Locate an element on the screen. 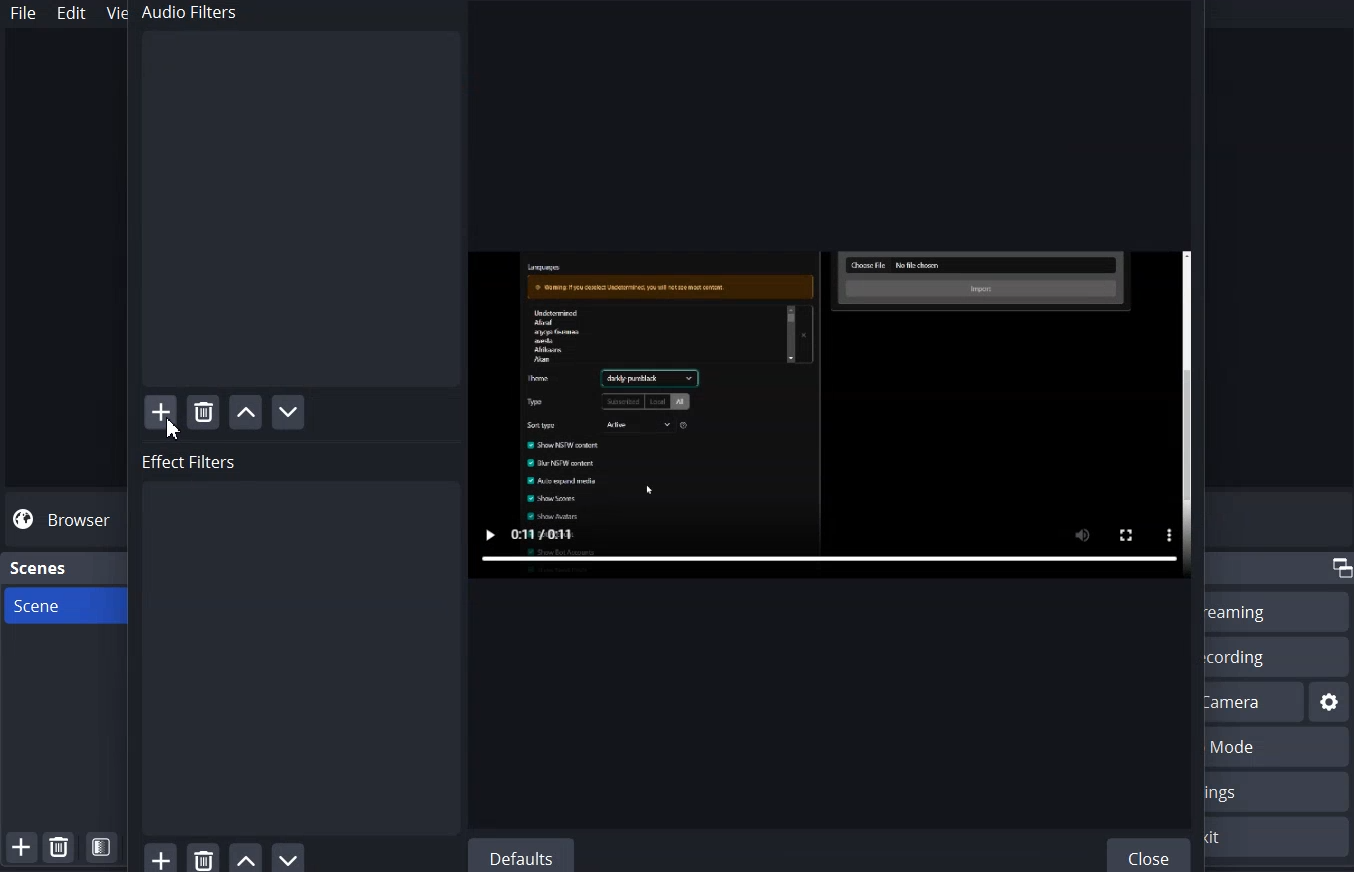 The width and height of the screenshot is (1354, 872). Studio Mode is located at coordinates (1279, 748).